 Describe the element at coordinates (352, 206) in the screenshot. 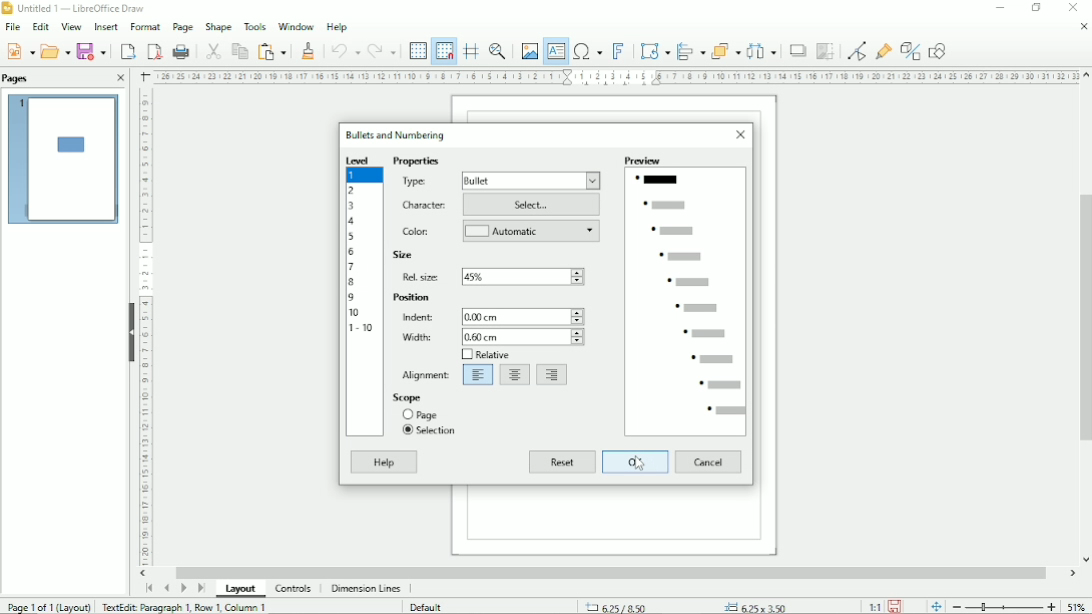

I see `3` at that location.